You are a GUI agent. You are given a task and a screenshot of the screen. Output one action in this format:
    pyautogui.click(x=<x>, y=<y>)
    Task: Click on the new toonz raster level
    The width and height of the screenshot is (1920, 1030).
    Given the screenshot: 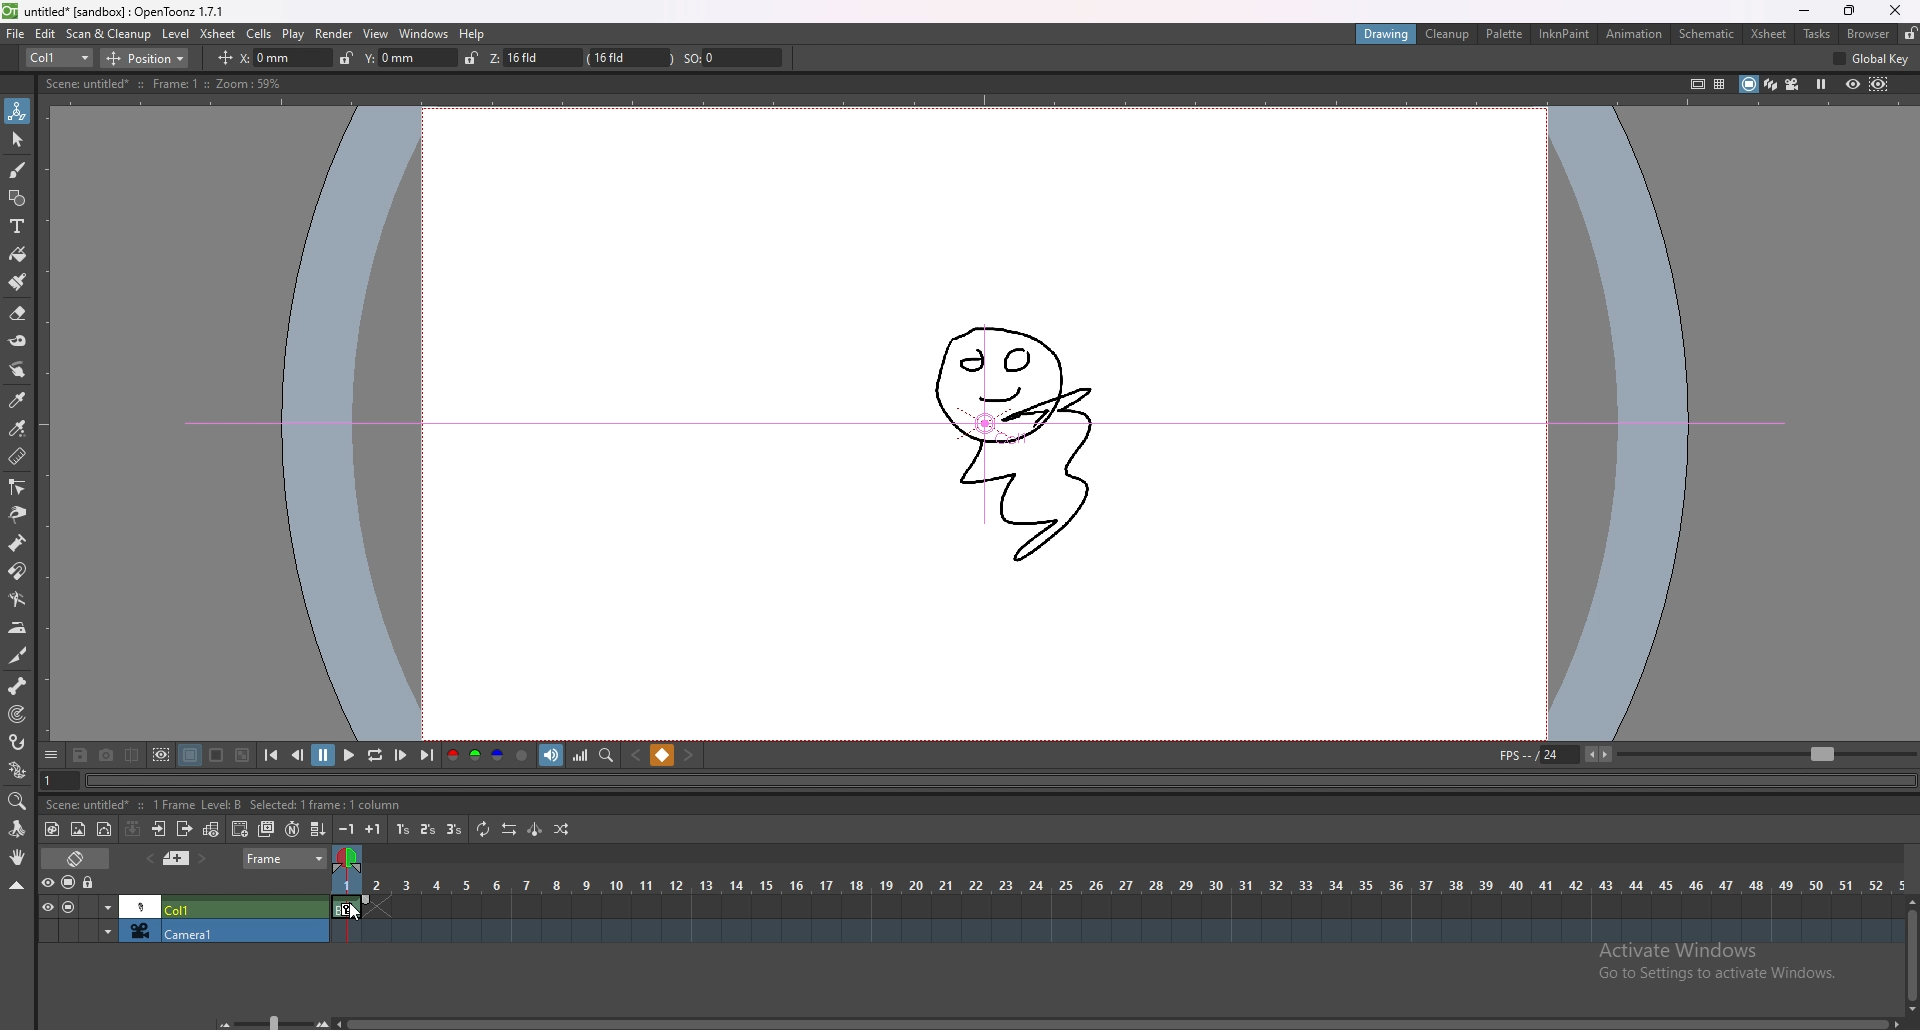 What is the action you would take?
    pyautogui.click(x=53, y=830)
    